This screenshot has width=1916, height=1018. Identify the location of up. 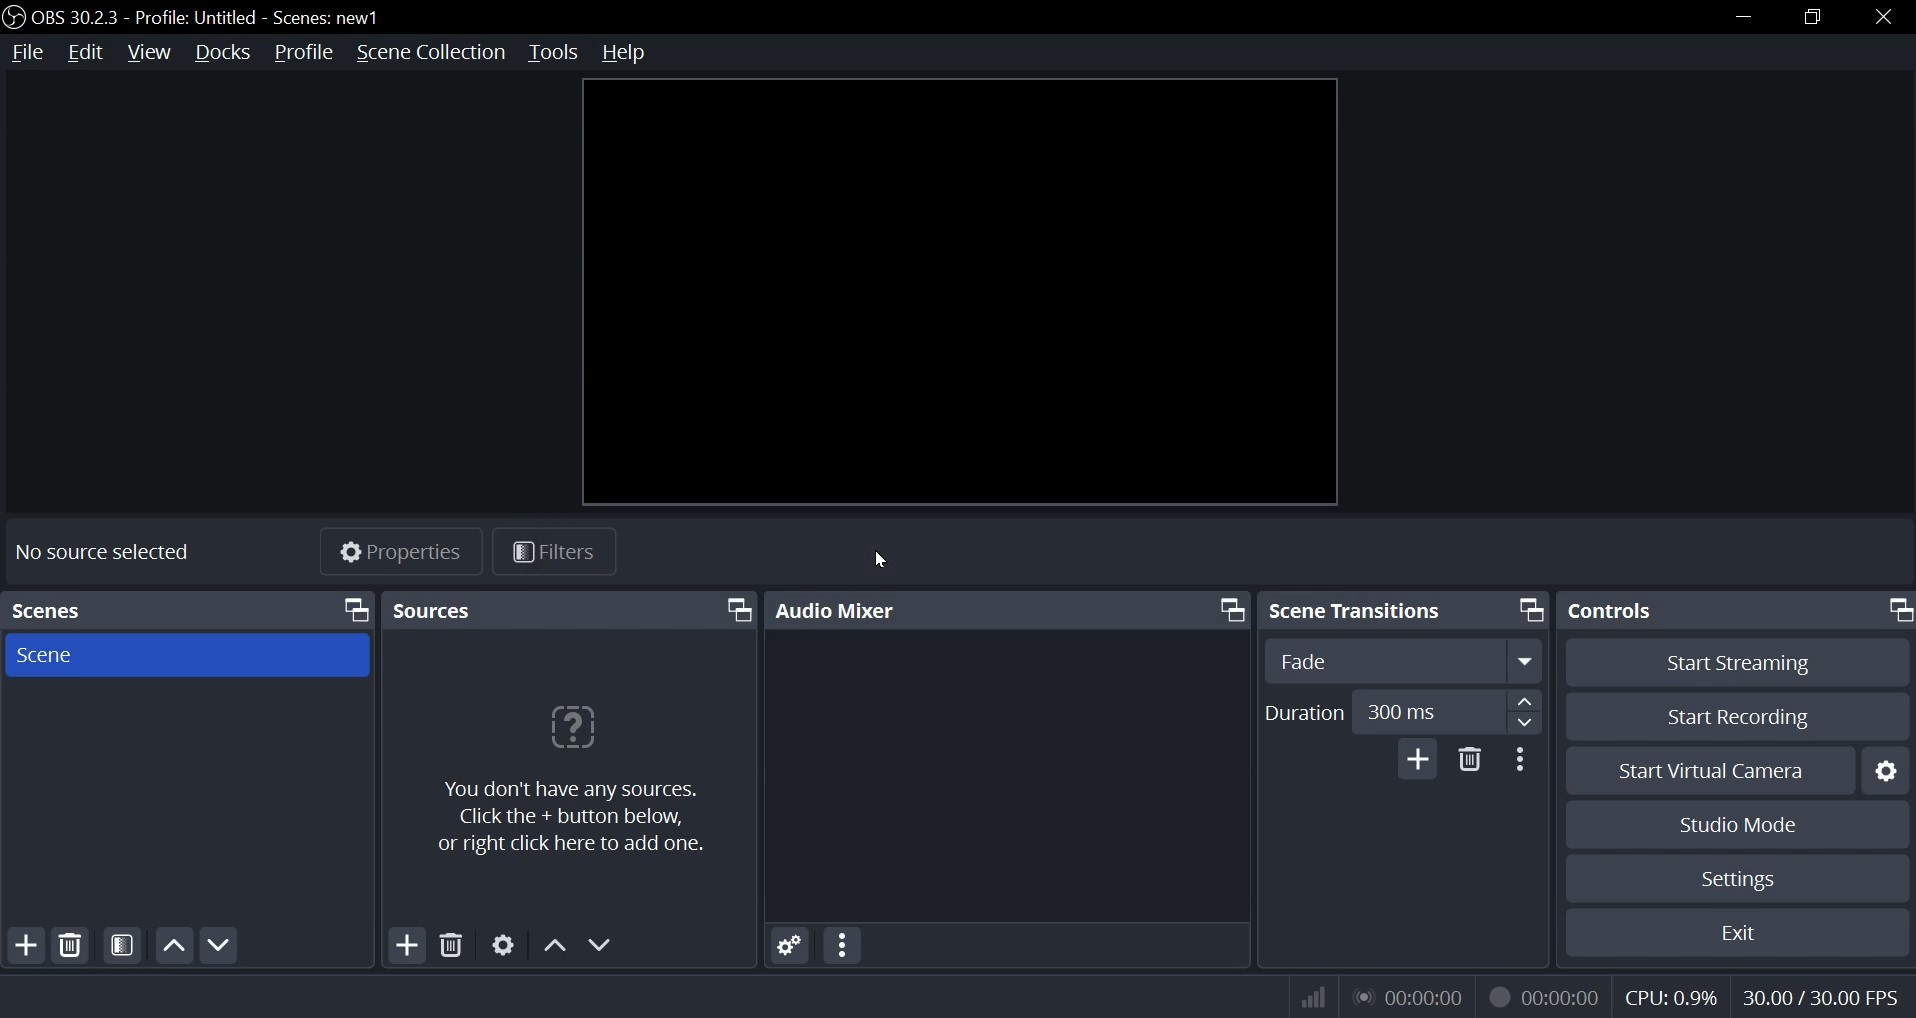
(1523, 700).